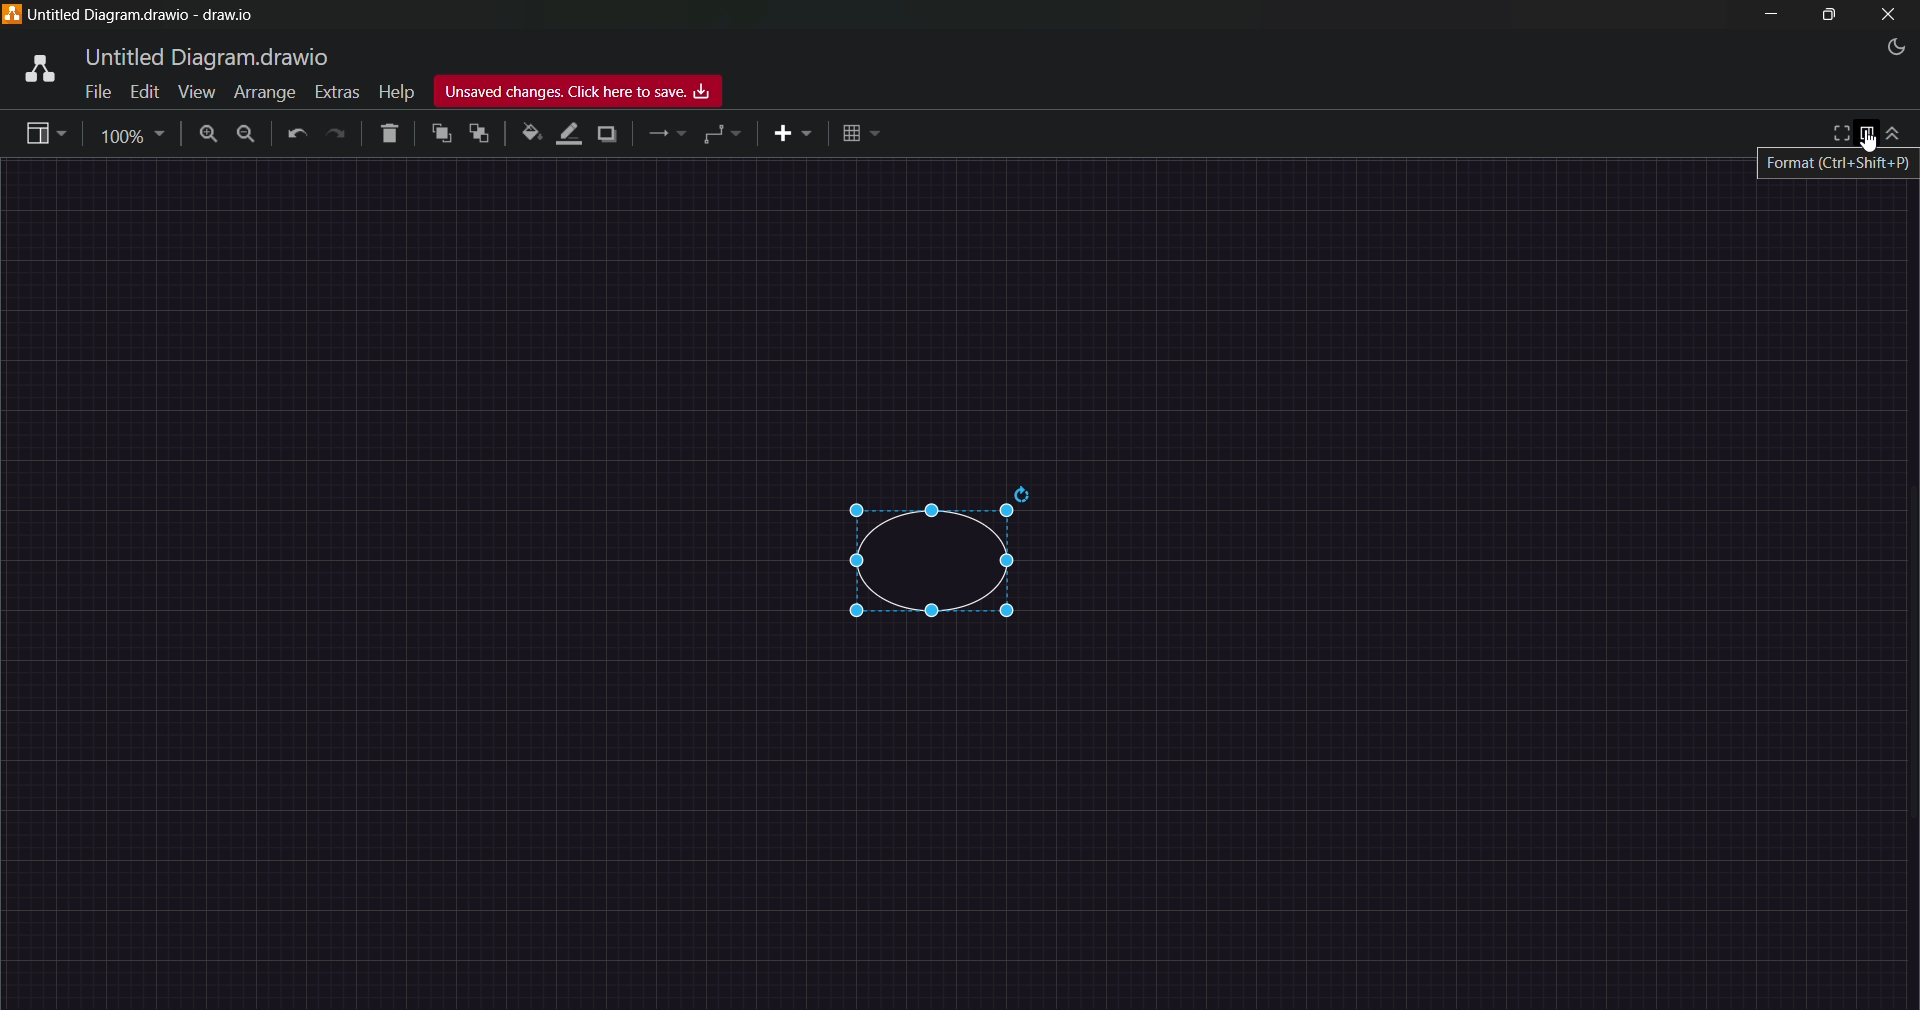 The width and height of the screenshot is (1920, 1010). What do you see at coordinates (578, 90) in the screenshot?
I see `unsaved changes` at bounding box center [578, 90].